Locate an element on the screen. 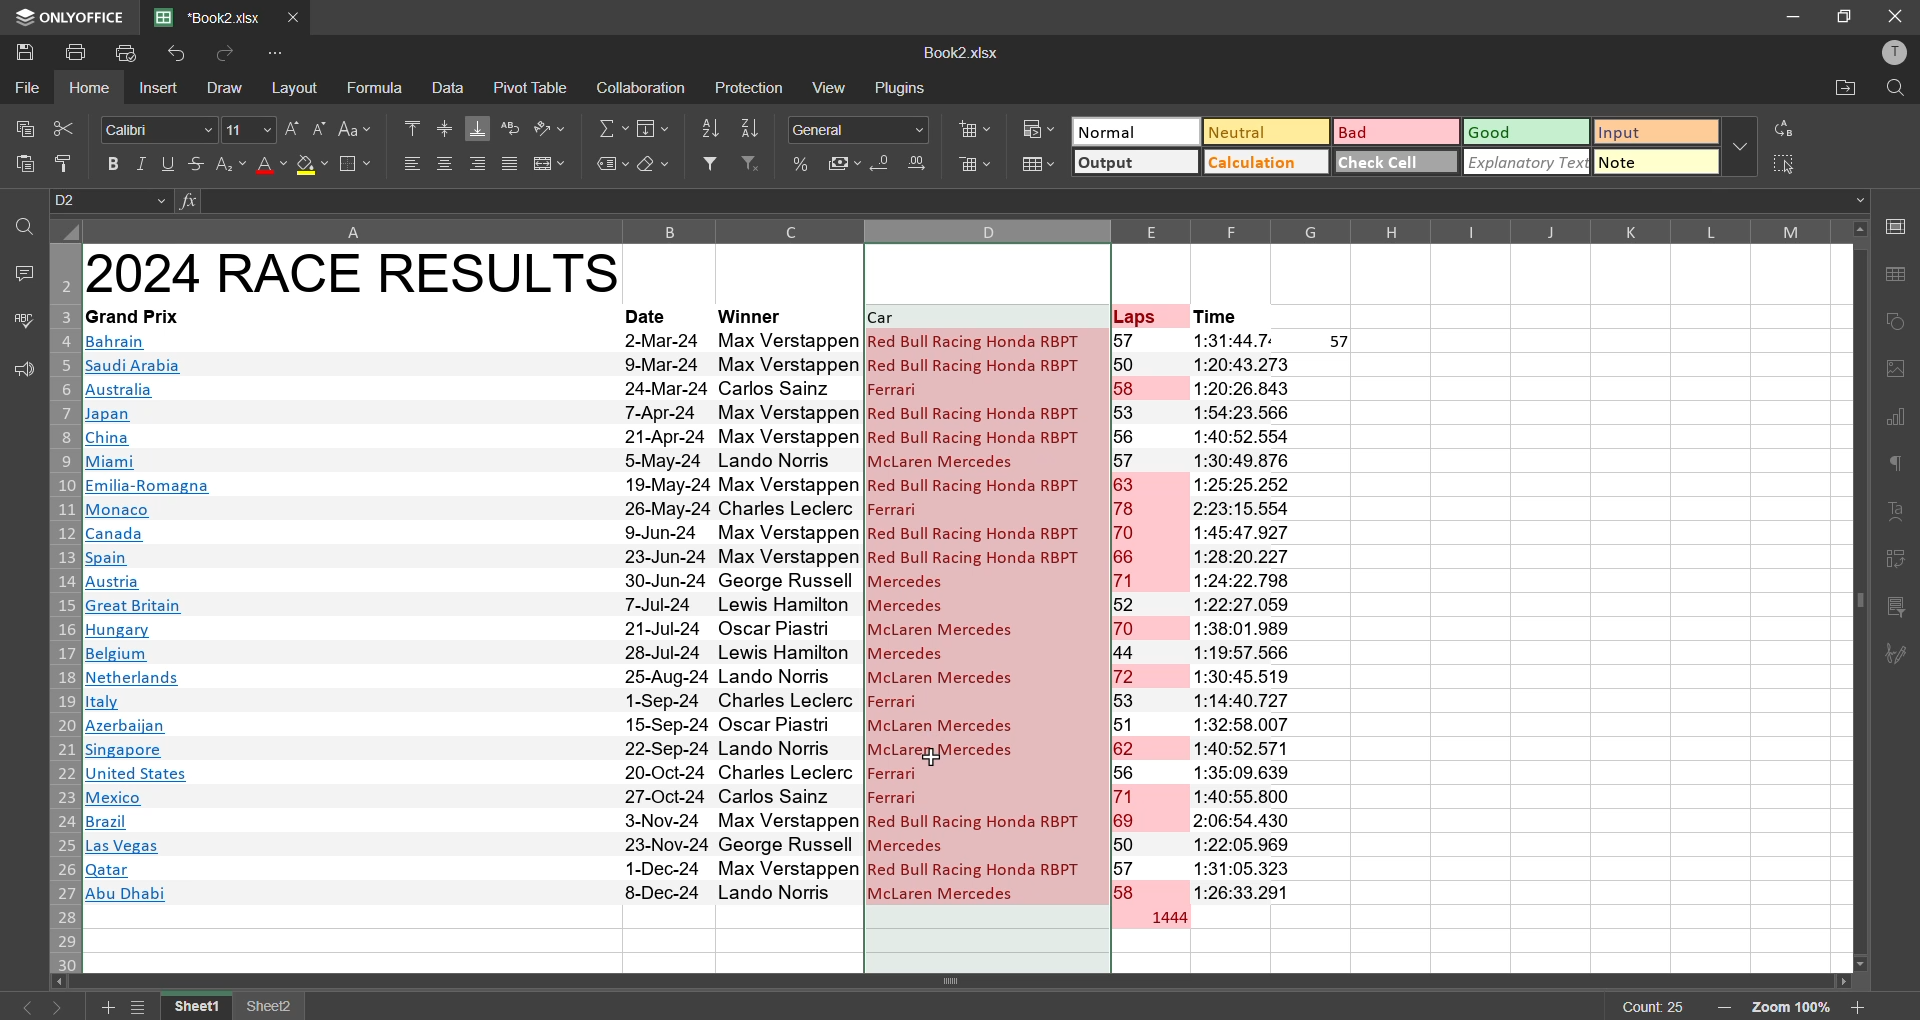 The height and width of the screenshot is (1020, 1920). accounting is located at coordinates (845, 160).